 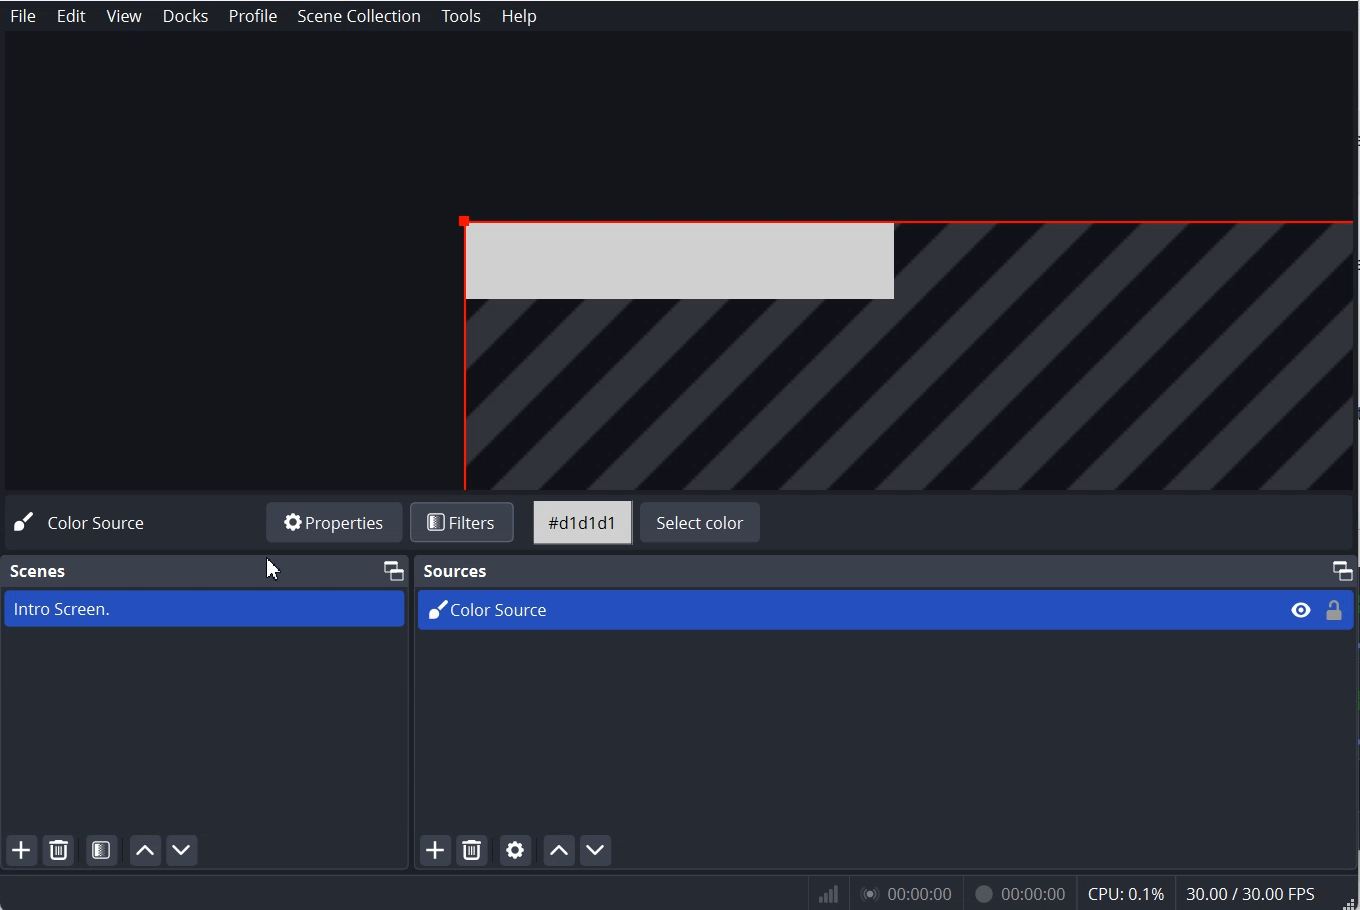 I want to click on Remove Selected Scene, so click(x=62, y=852).